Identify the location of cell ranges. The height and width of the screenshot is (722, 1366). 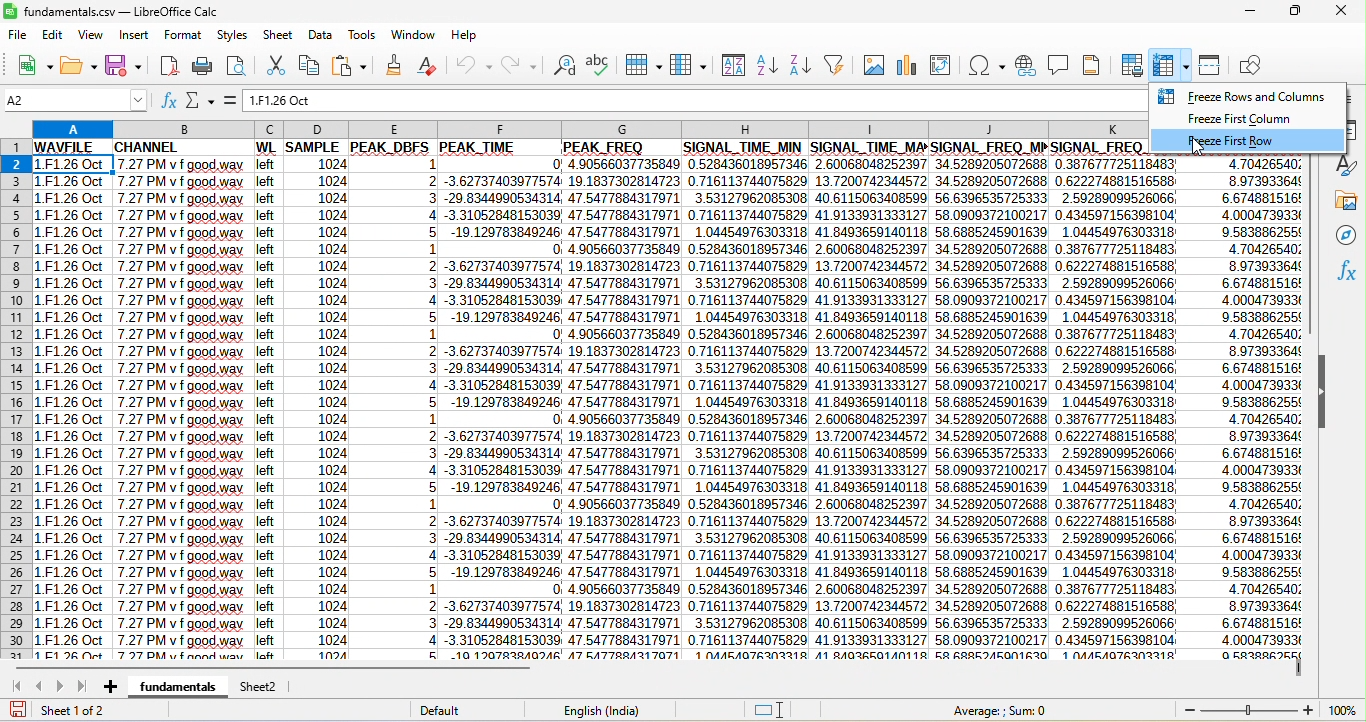
(591, 399).